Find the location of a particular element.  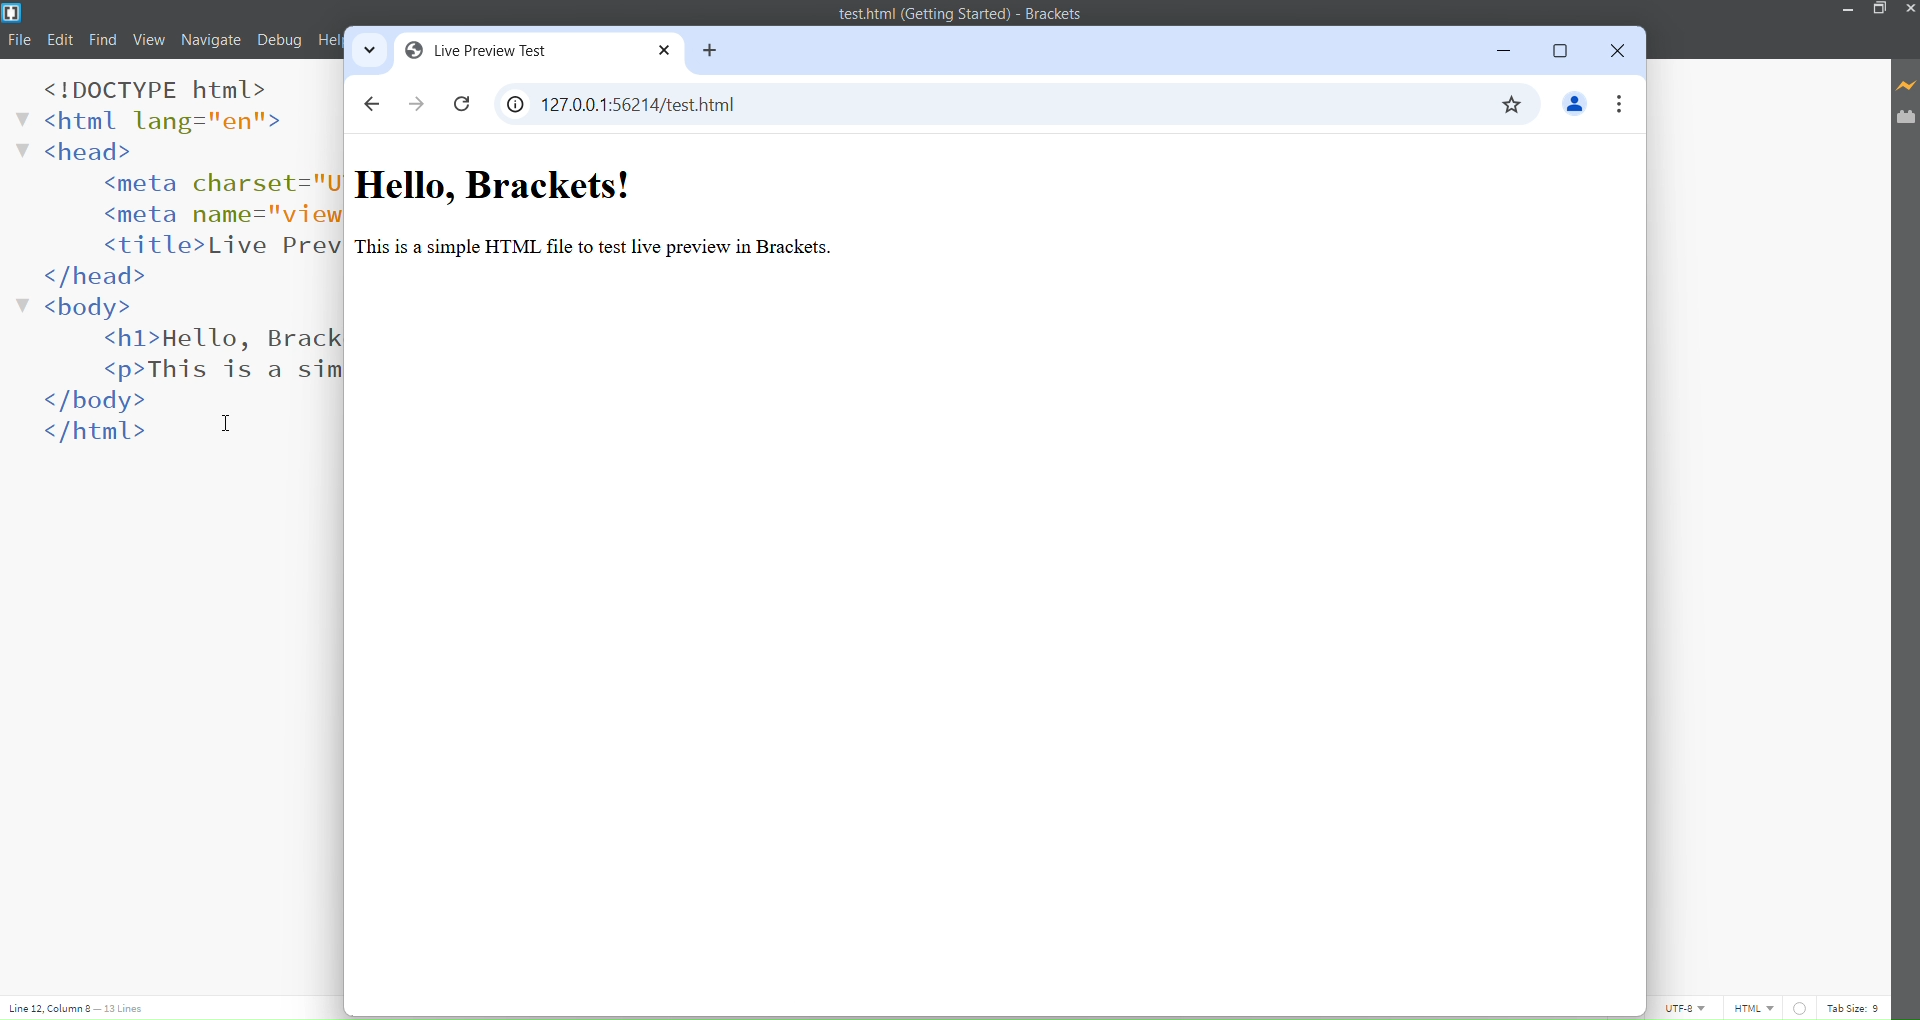

Tab Size is located at coordinates (1854, 1008).